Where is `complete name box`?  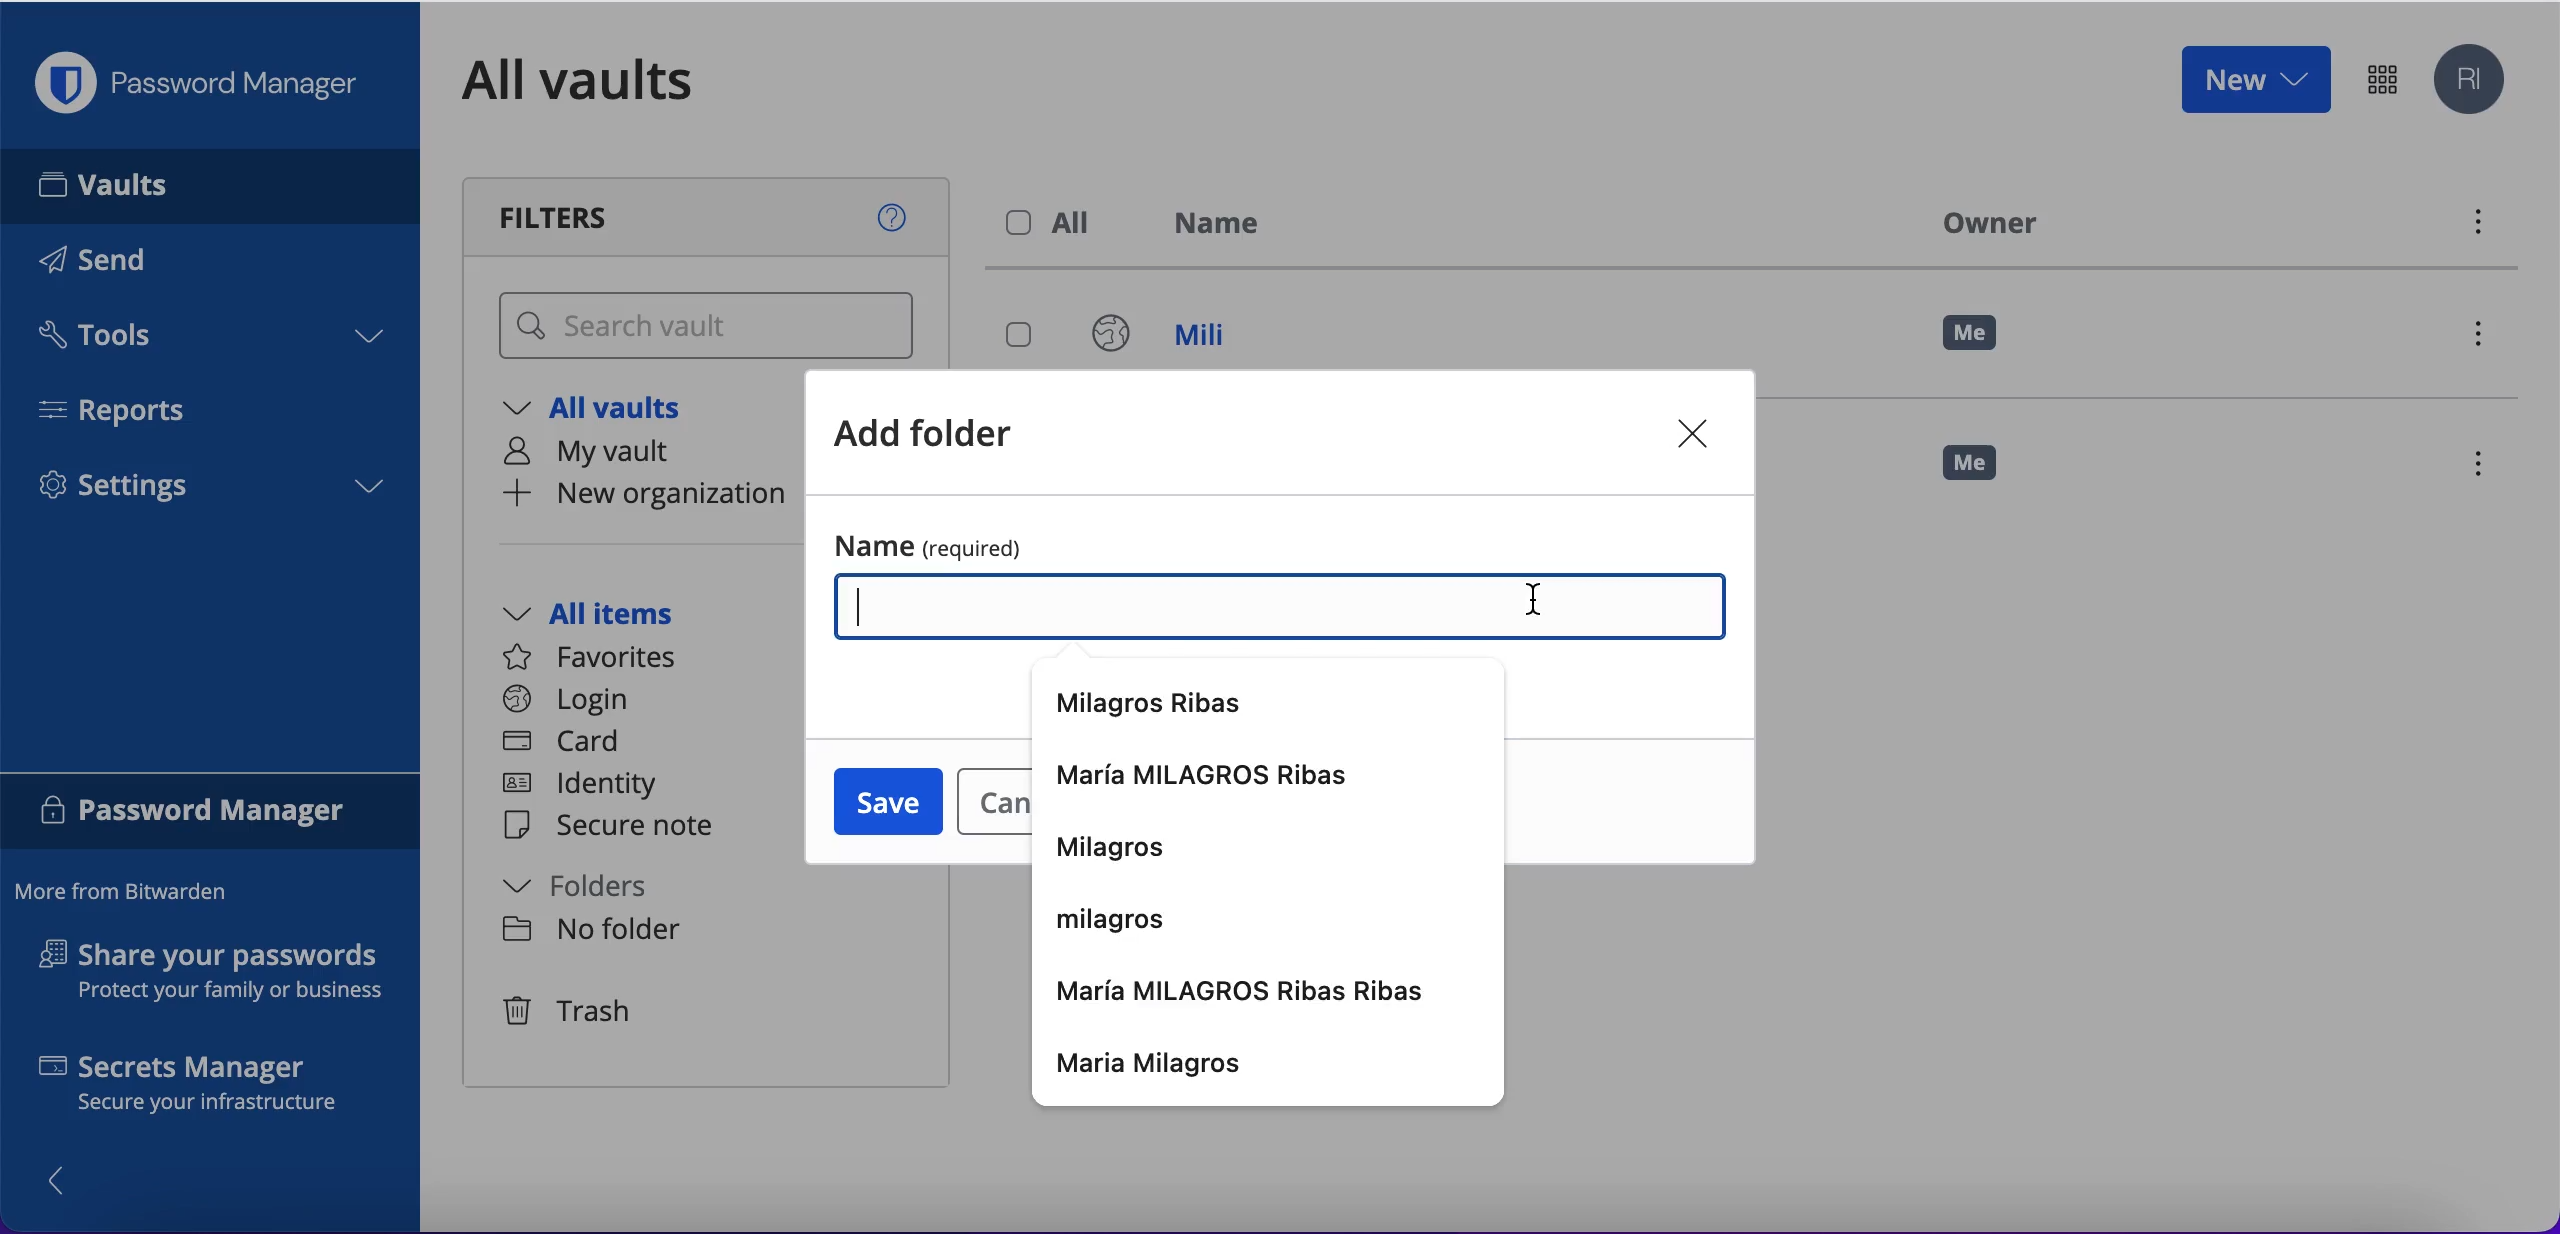
complete name box is located at coordinates (1284, 610).